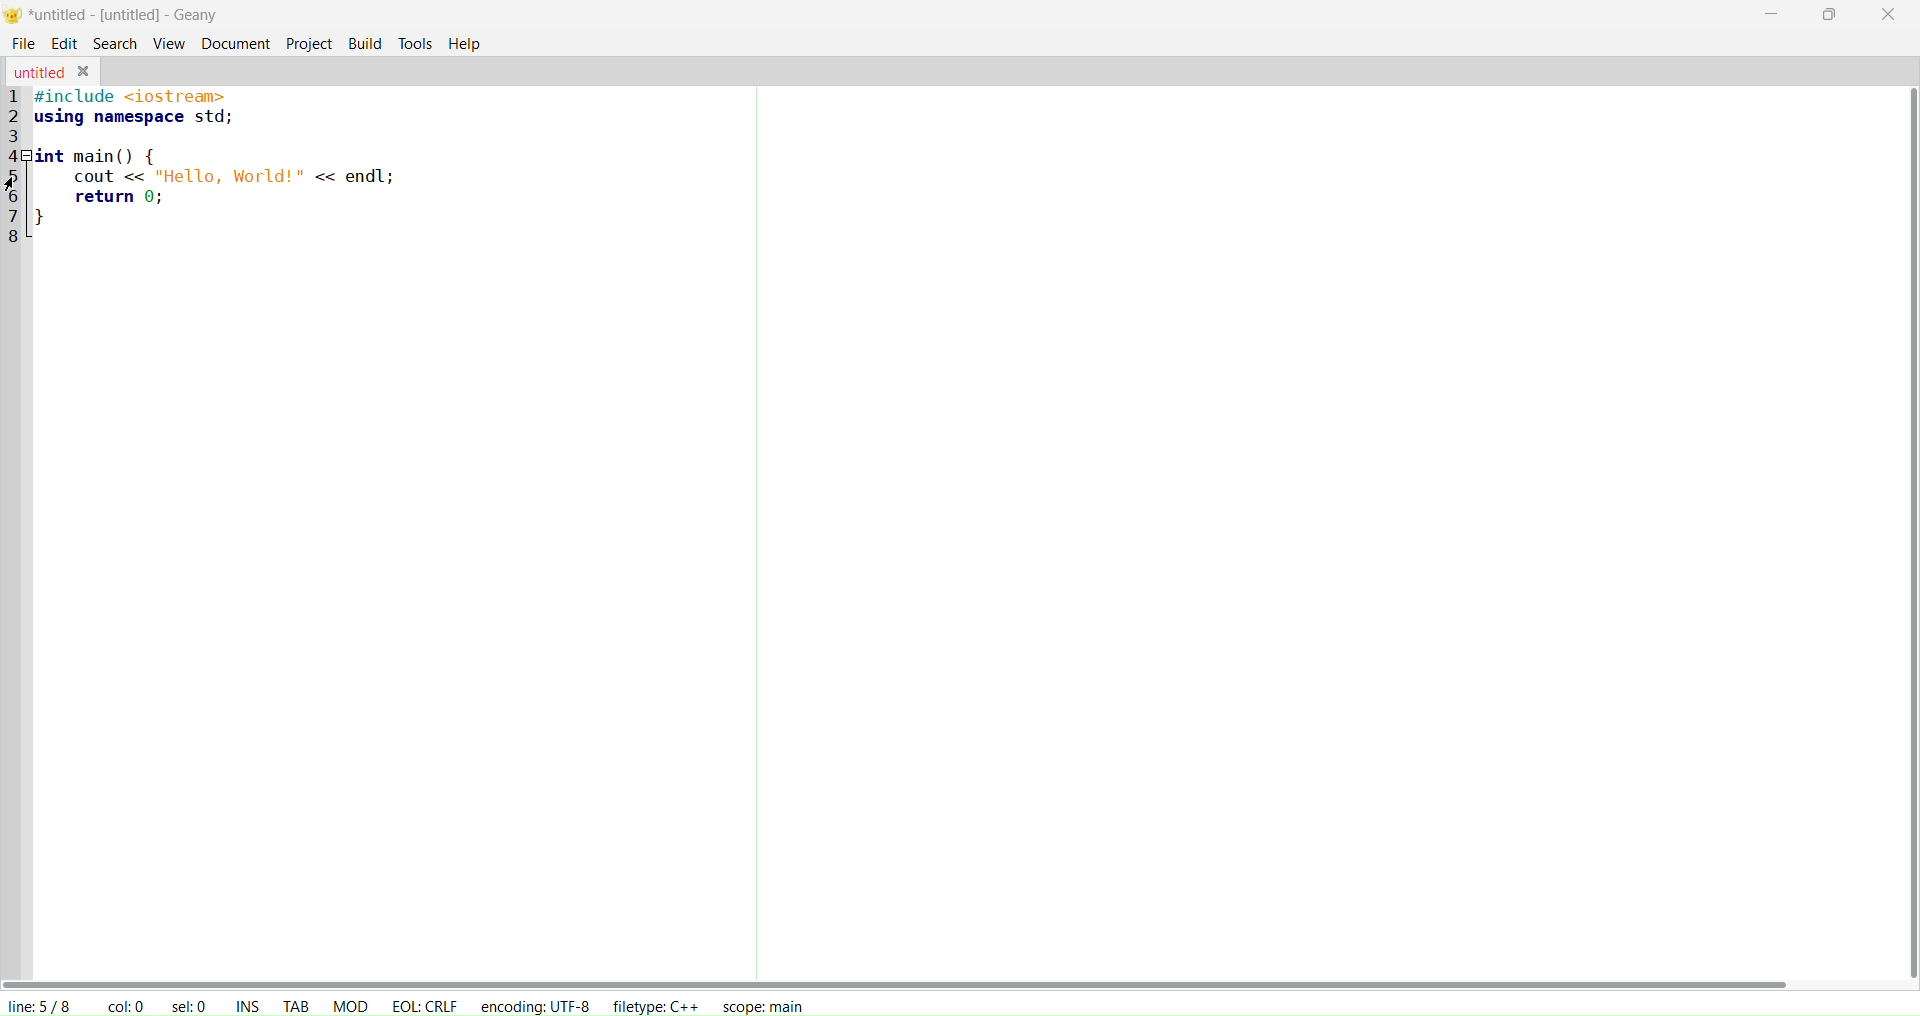 Image resolution: width=1920 pixels, height=1016 pixels. What do you see at coordinates (67, 42) in the screenshot?
I see `edit` at bounding box center [67, 42].